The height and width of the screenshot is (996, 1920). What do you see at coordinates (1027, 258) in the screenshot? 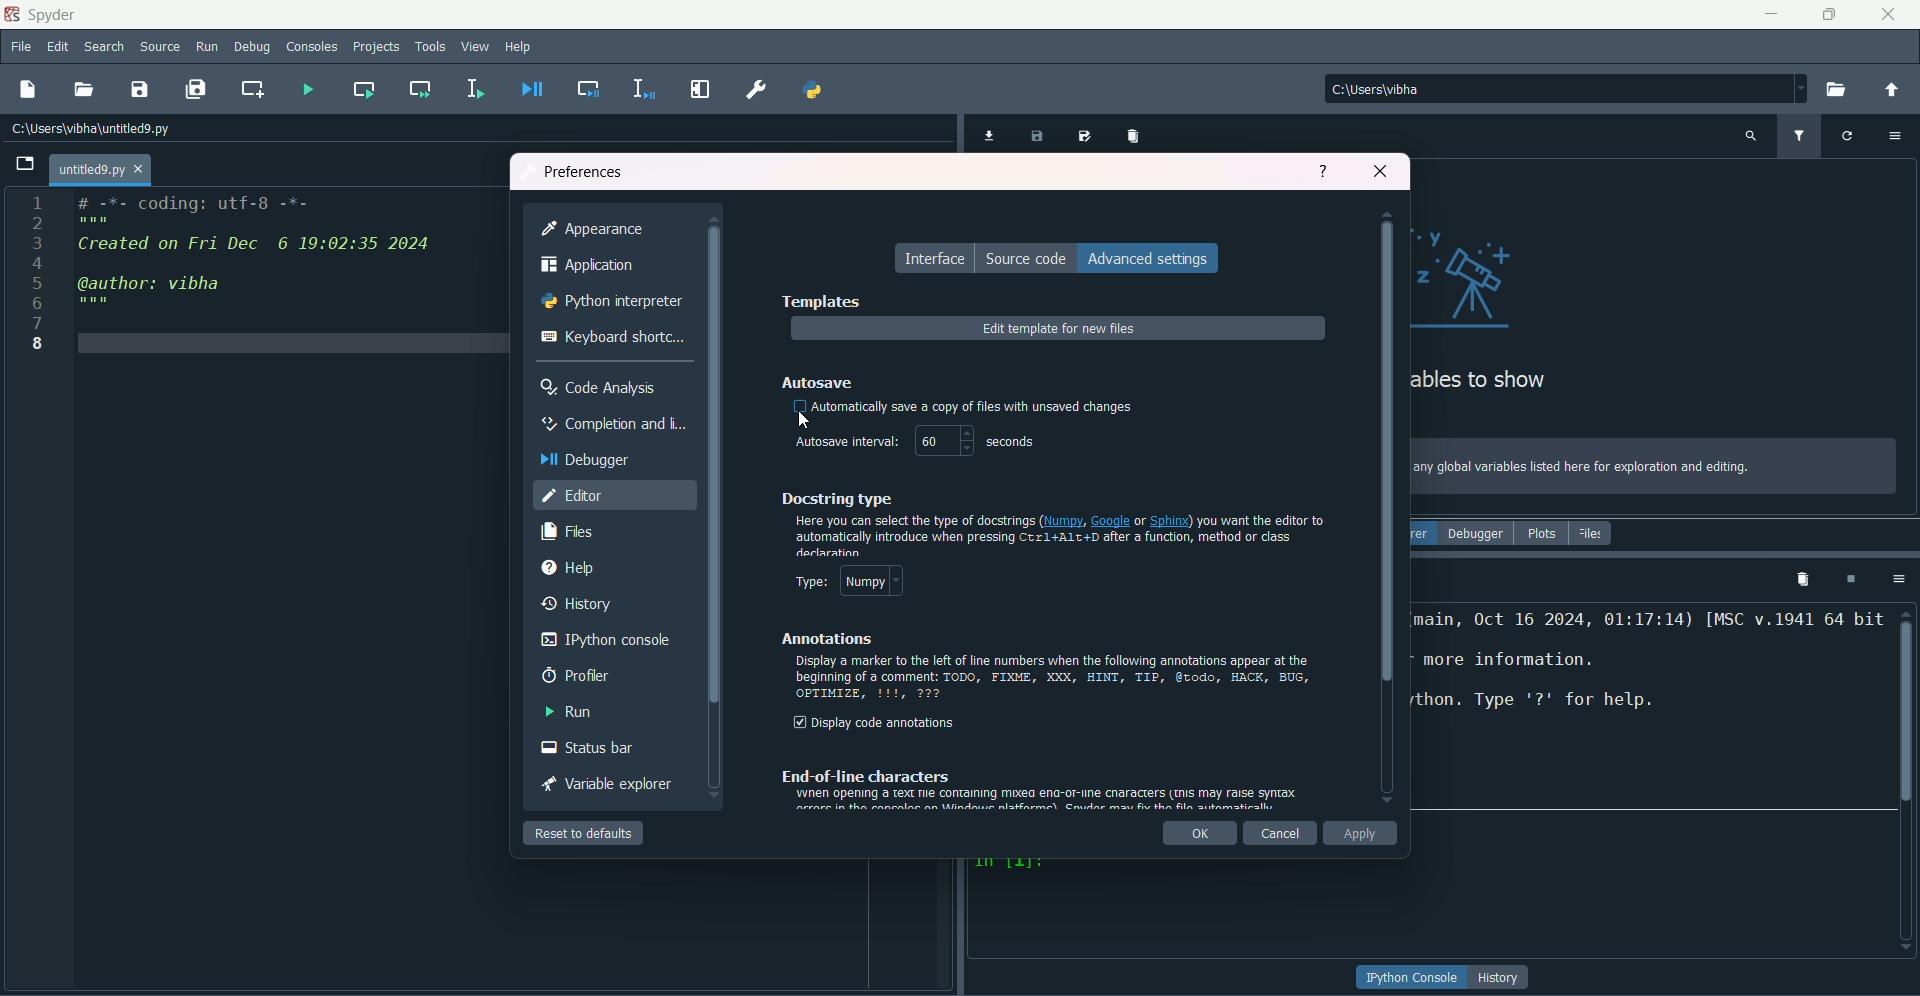
I see `source code` at bounding box center [1027, 258].